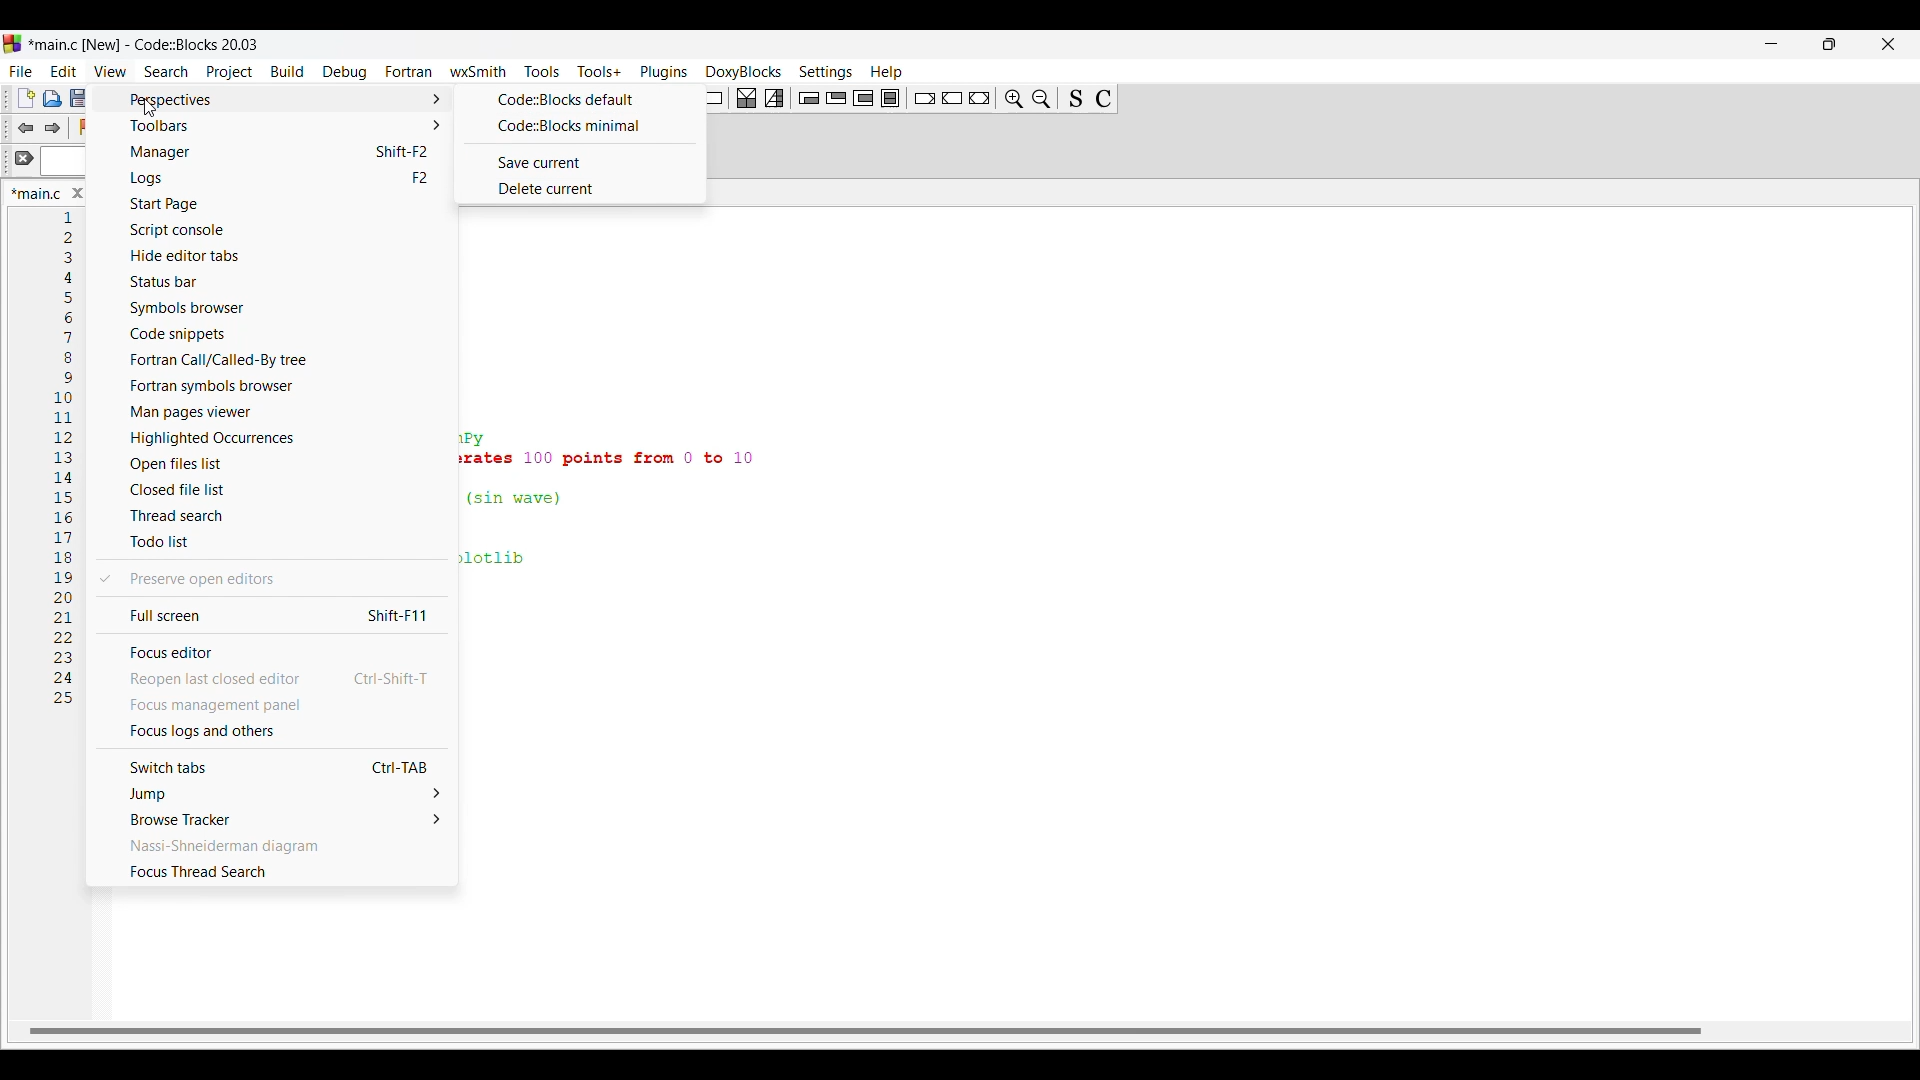  What do you see at coordinates (79, 97) in the screenshot?
I see `Save` at bounding box center [79, 97].